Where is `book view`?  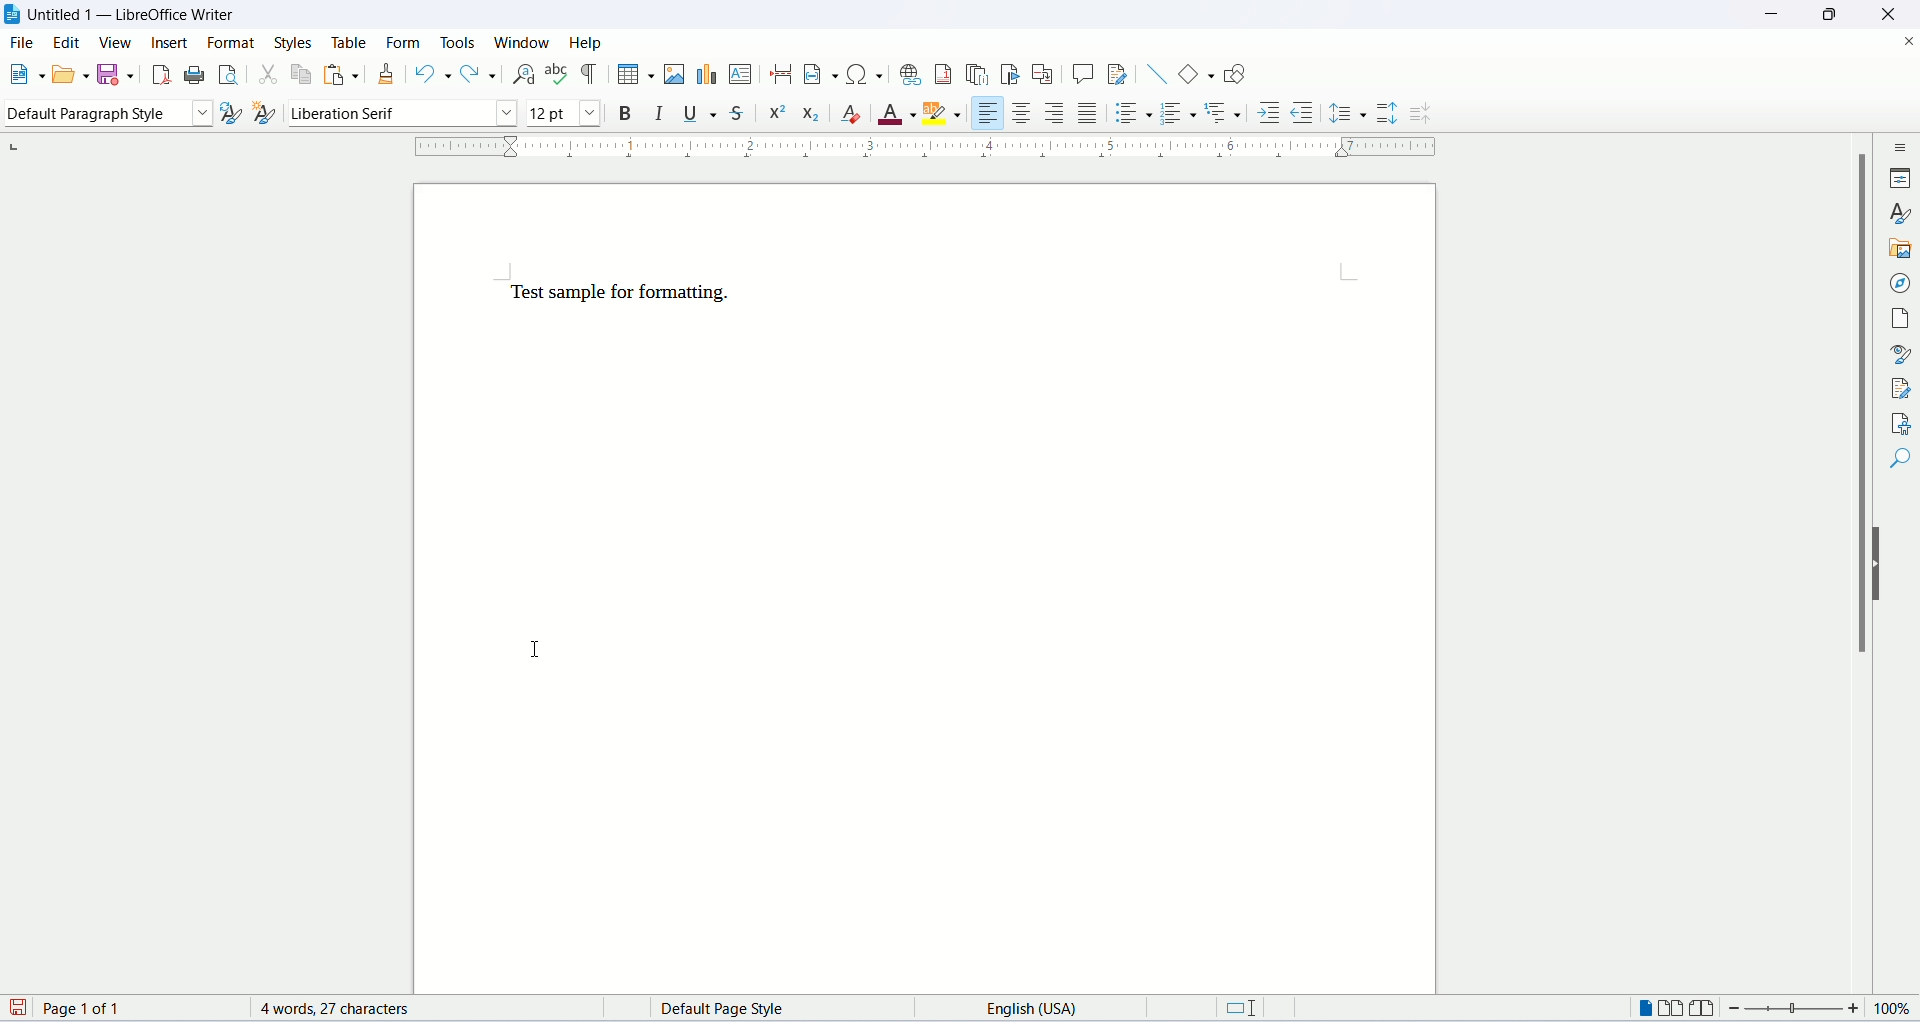 book view is located at coordinates (1705, 1008).